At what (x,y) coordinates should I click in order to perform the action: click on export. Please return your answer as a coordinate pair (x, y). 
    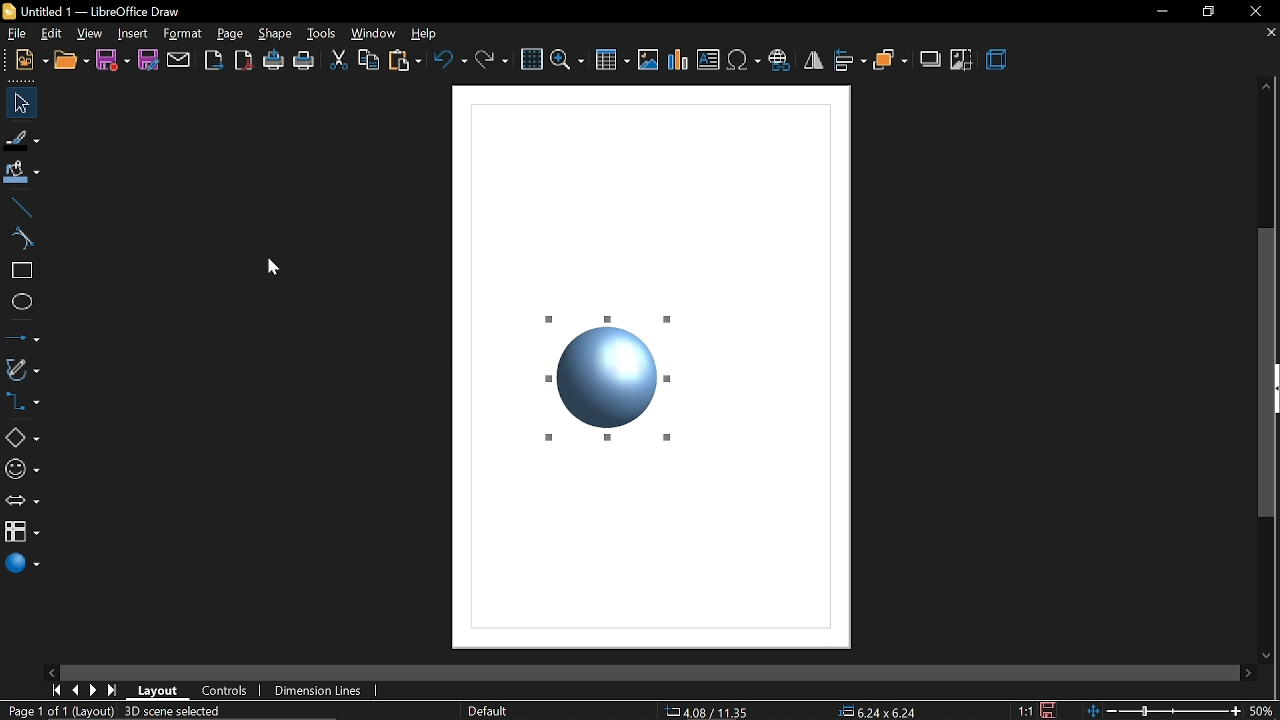
    Looking at the image, I should click on (213, 60).